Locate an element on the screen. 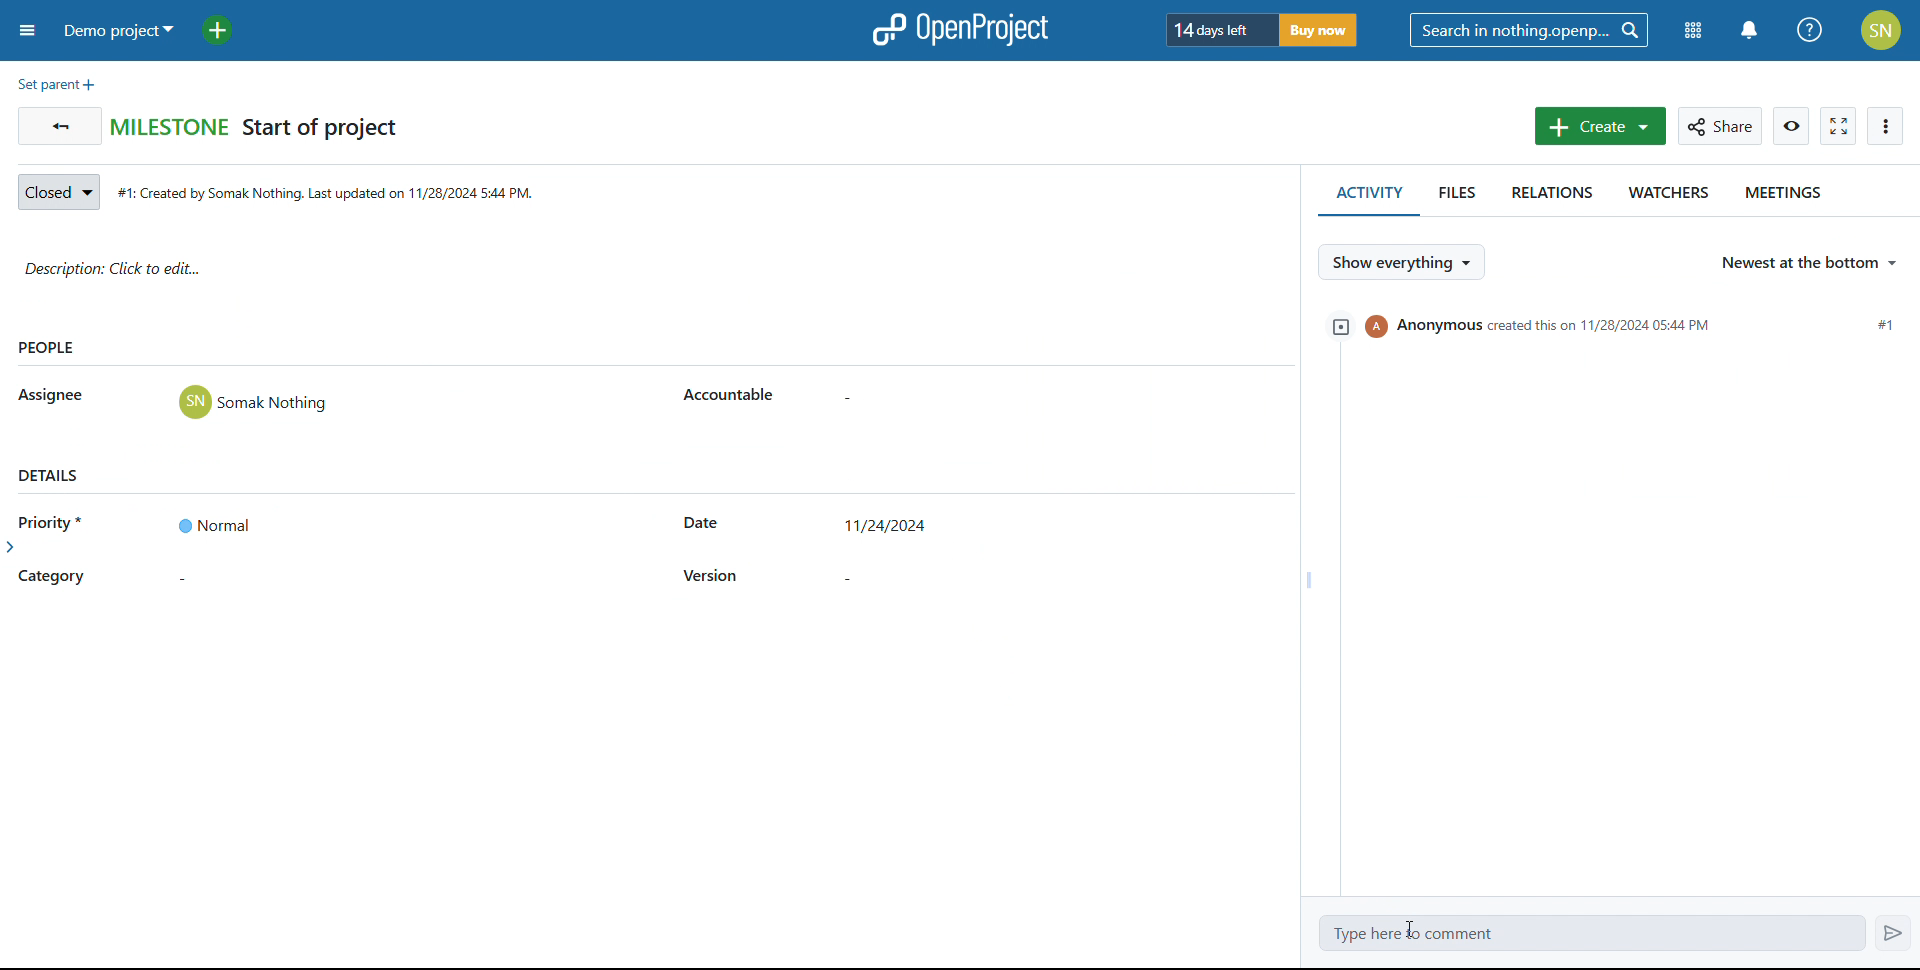 The width and height of the screenshot is (1920, 970). set status is located at coordinates (58, 193).